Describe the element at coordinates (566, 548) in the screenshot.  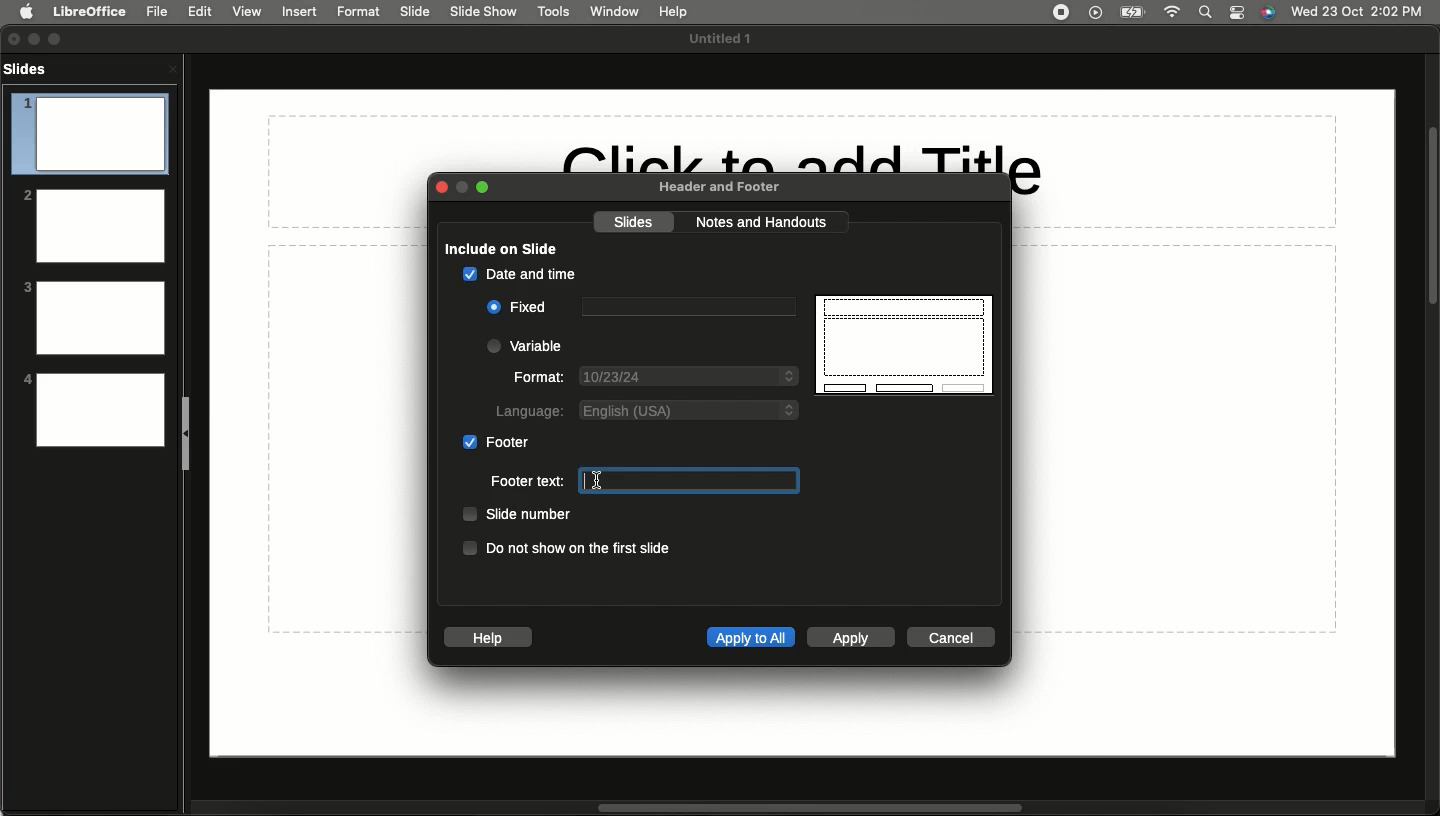
I see `Do not show on the first slide` at that location.